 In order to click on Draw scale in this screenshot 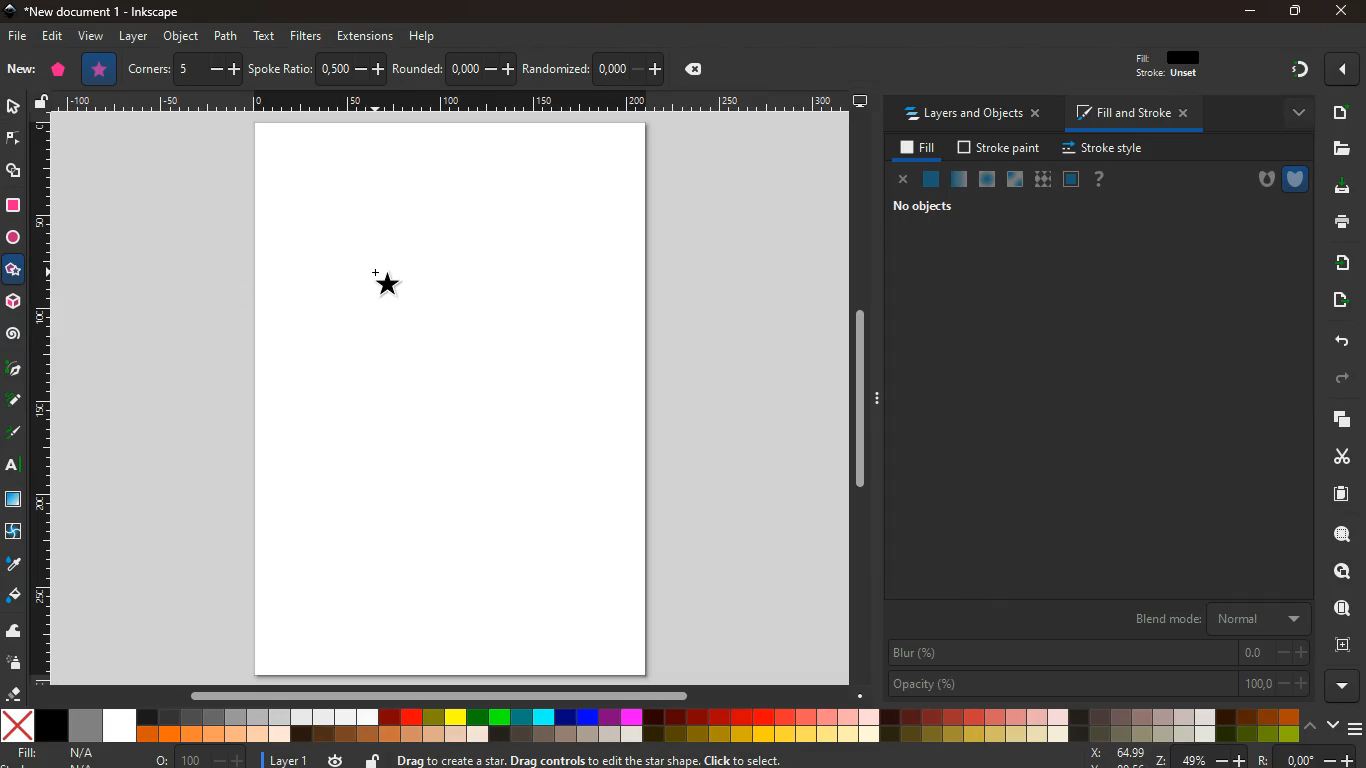, I will do `click(455, 103)`.